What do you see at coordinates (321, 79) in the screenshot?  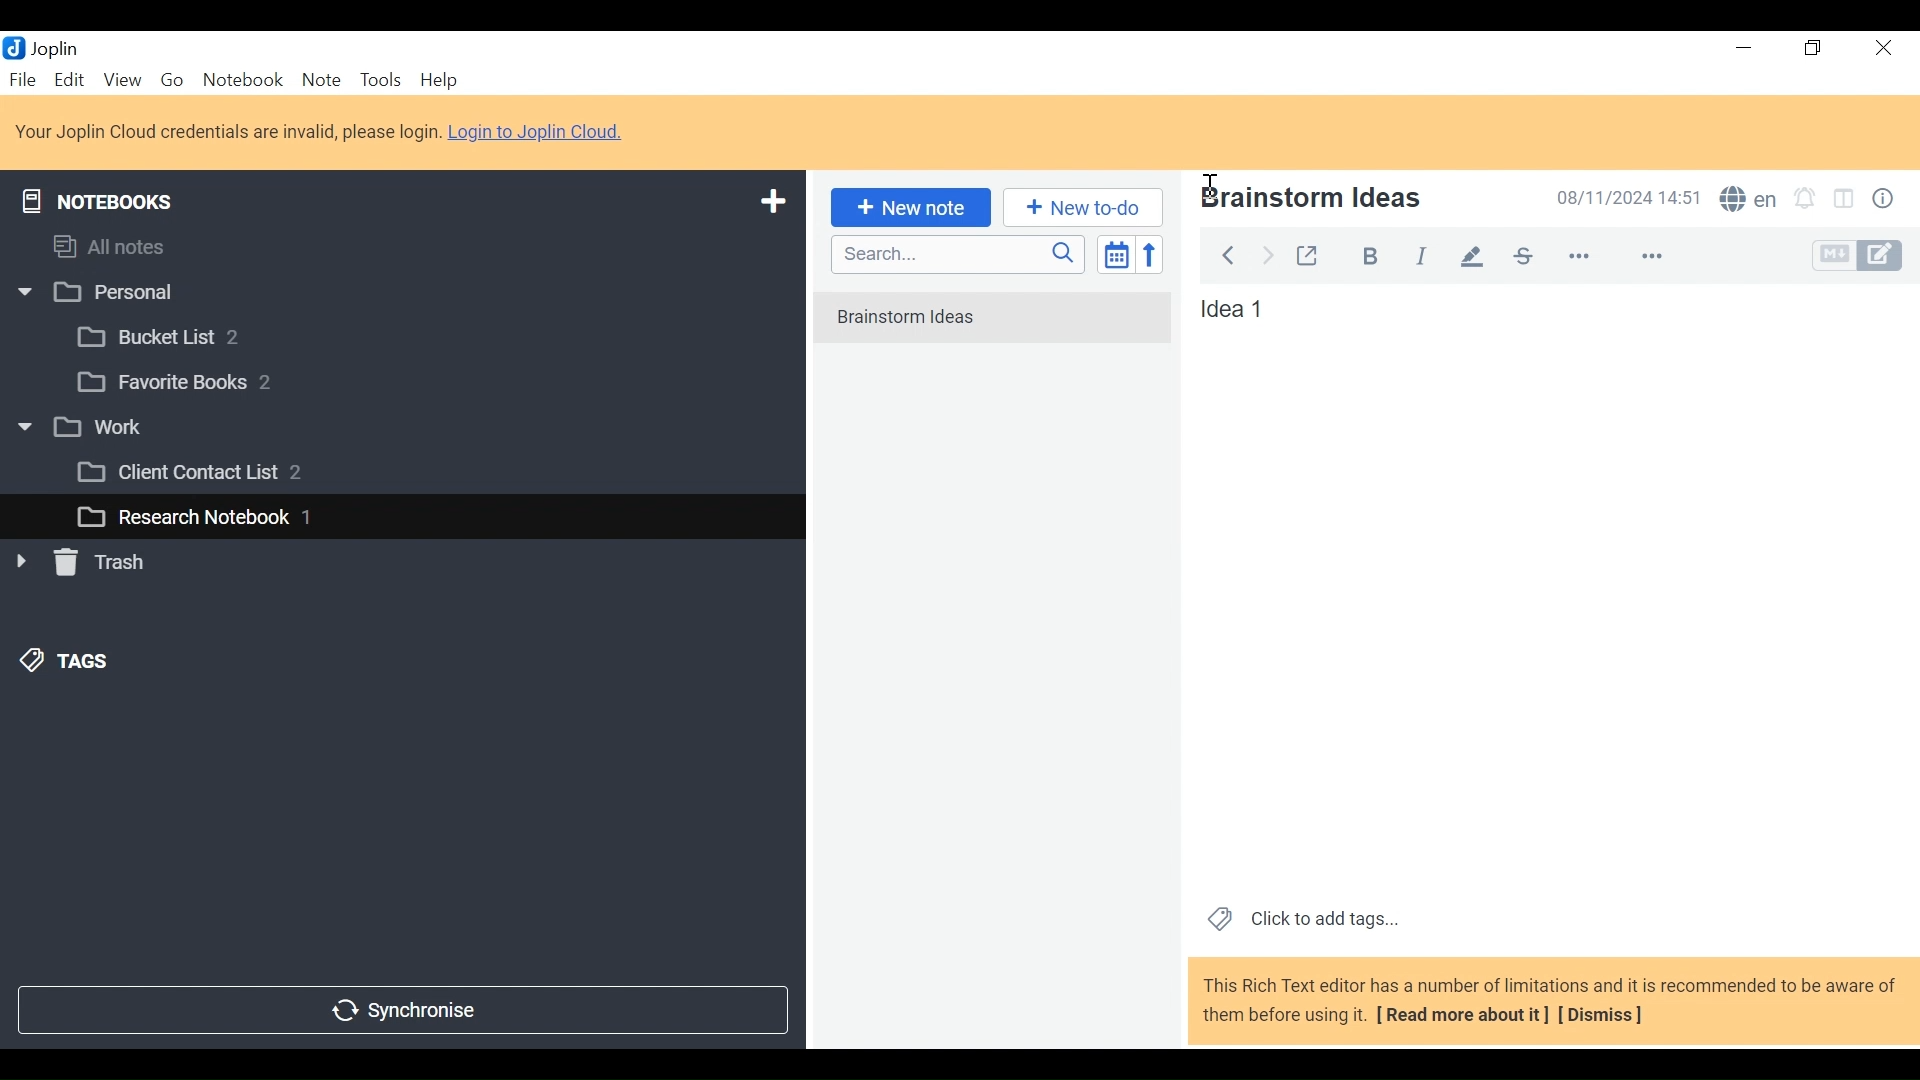 I see `Note` at bounding box center [321, 79].